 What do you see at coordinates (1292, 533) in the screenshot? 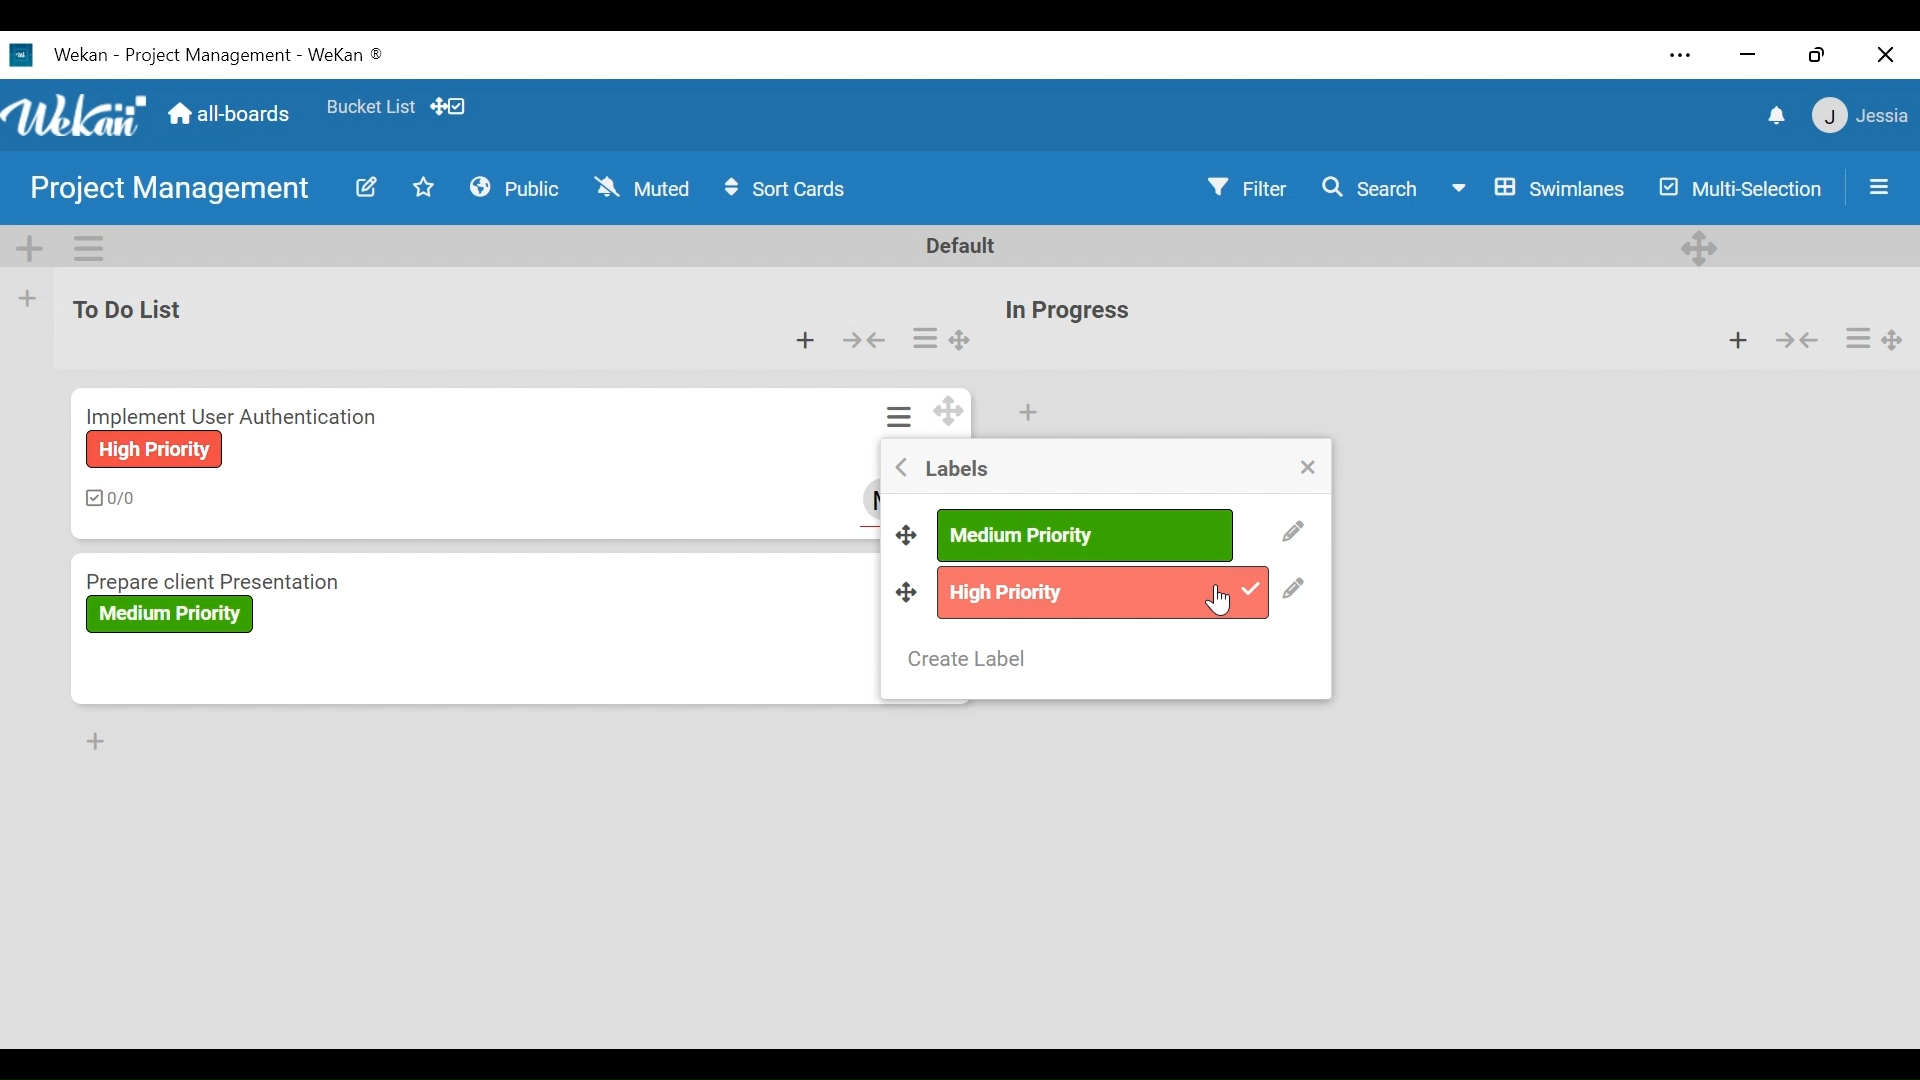
I see `Edit` at bounding box center [1292, 533].